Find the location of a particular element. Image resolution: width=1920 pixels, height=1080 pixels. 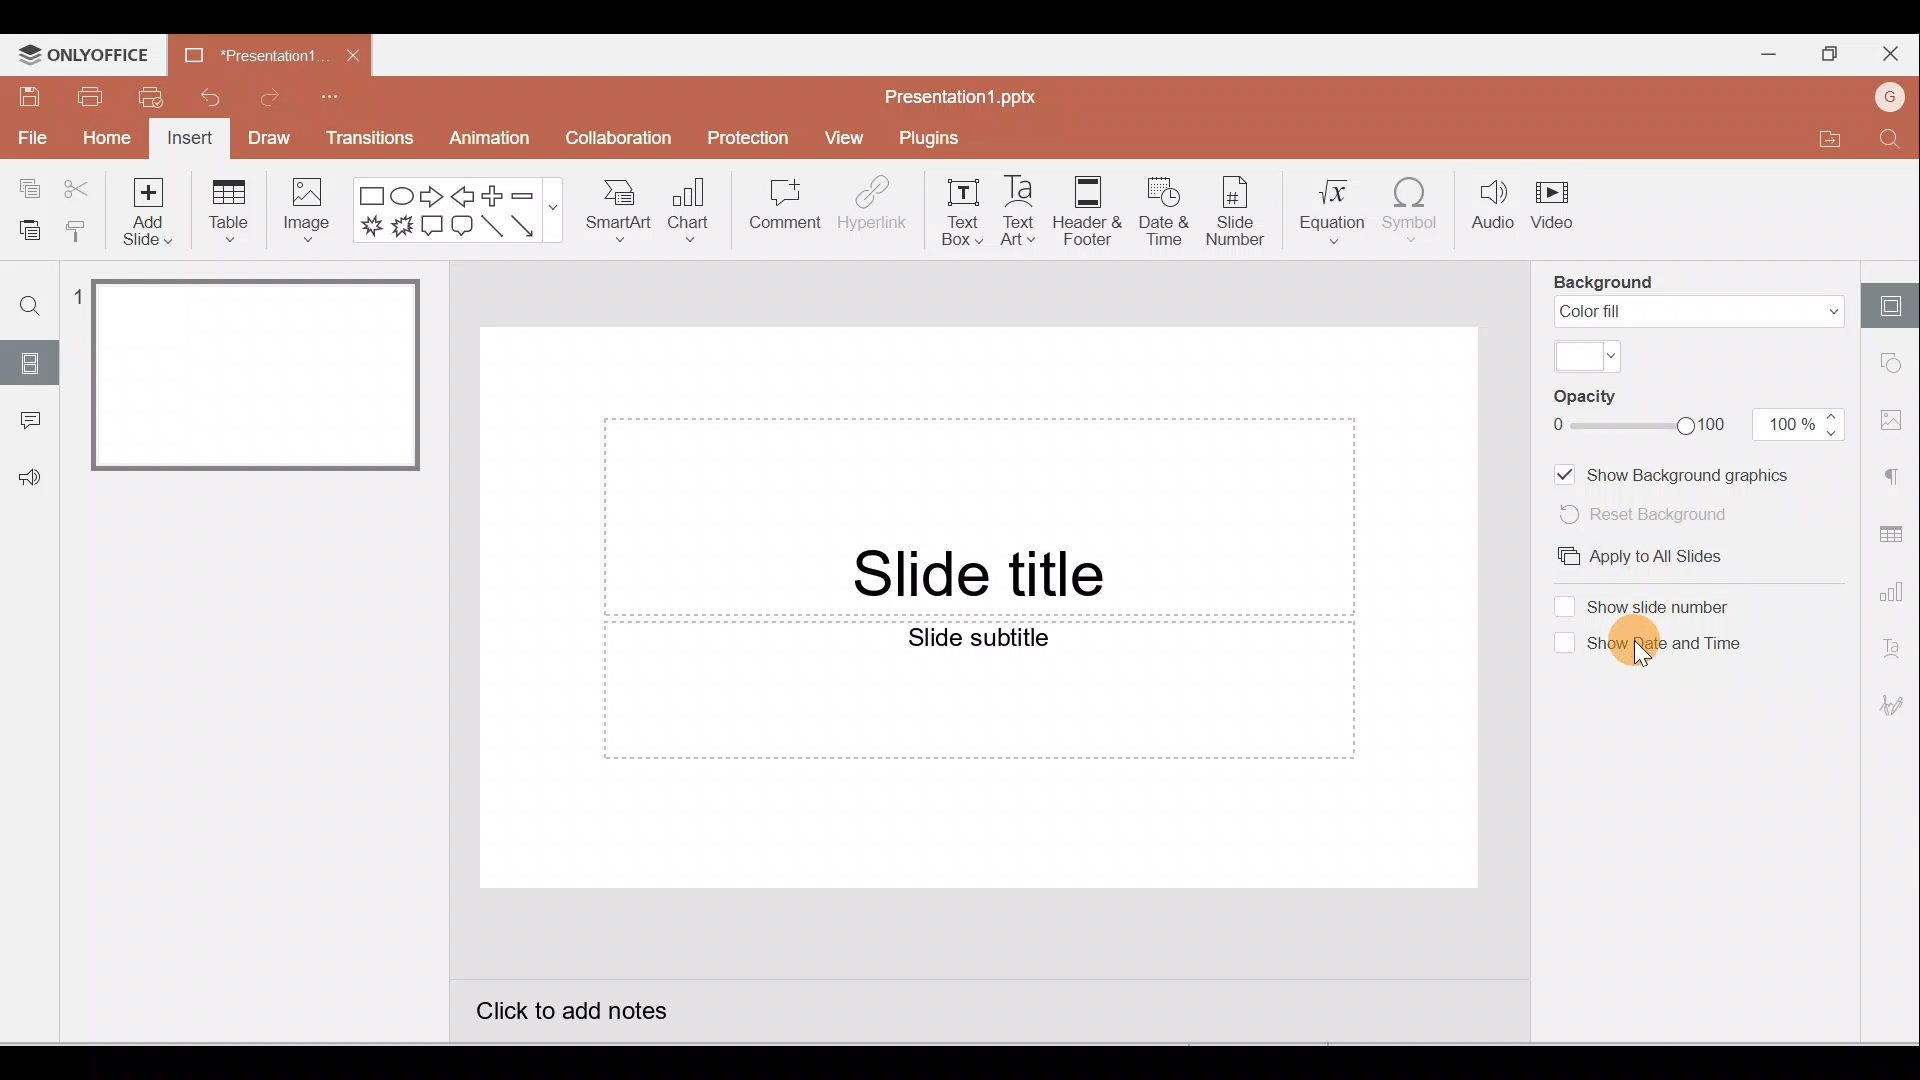

Rectangle is located at coordinates (370, 194).